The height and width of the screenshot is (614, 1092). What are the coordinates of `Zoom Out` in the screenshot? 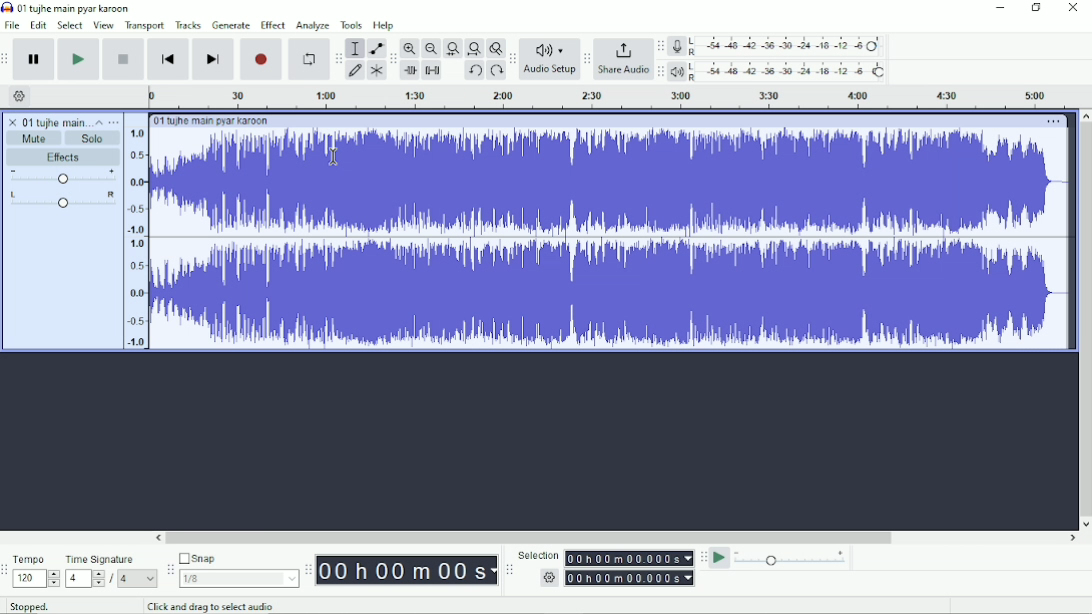 It's located at (430, 48).